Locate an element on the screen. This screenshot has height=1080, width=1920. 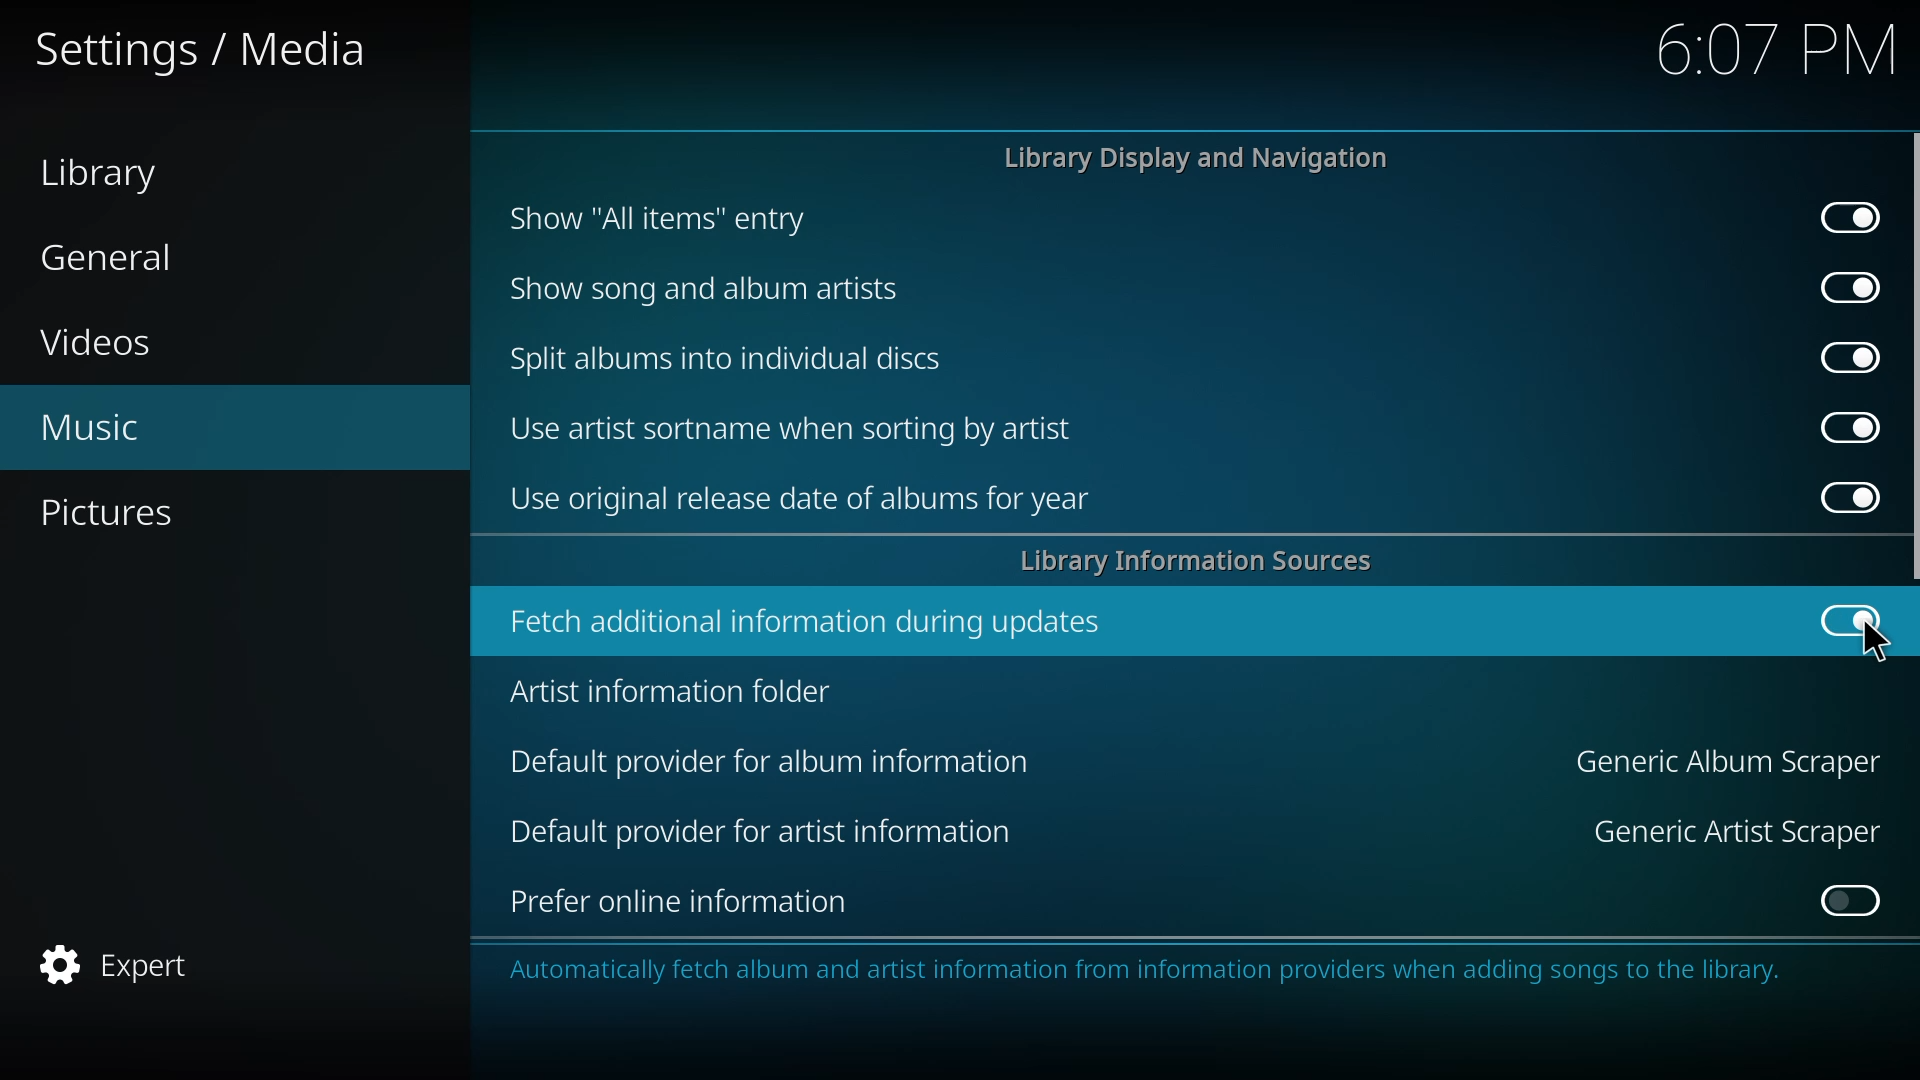
cursor is located at coordinates (1876, 646).